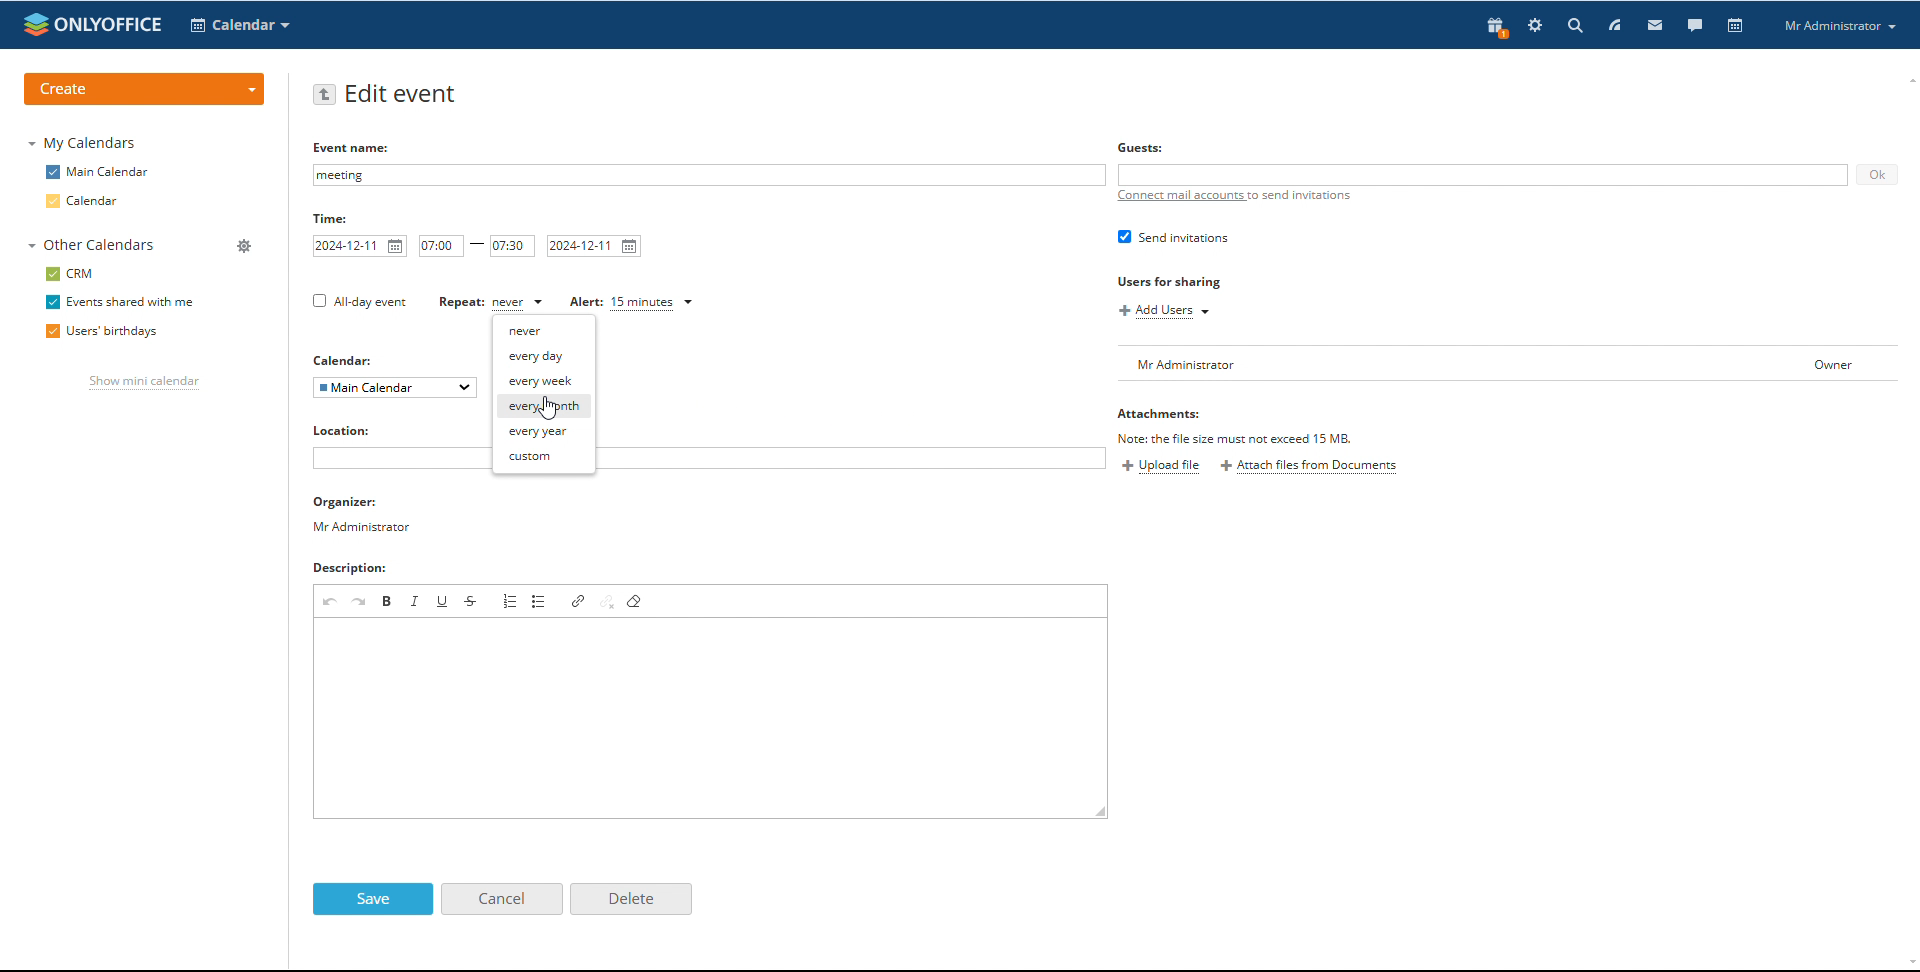 This screenshot has height=972, width=1920. What do you see at coordinates (551, 409) in the screenshot?
I see `mouse pointer` at bounding box center [551, 409].